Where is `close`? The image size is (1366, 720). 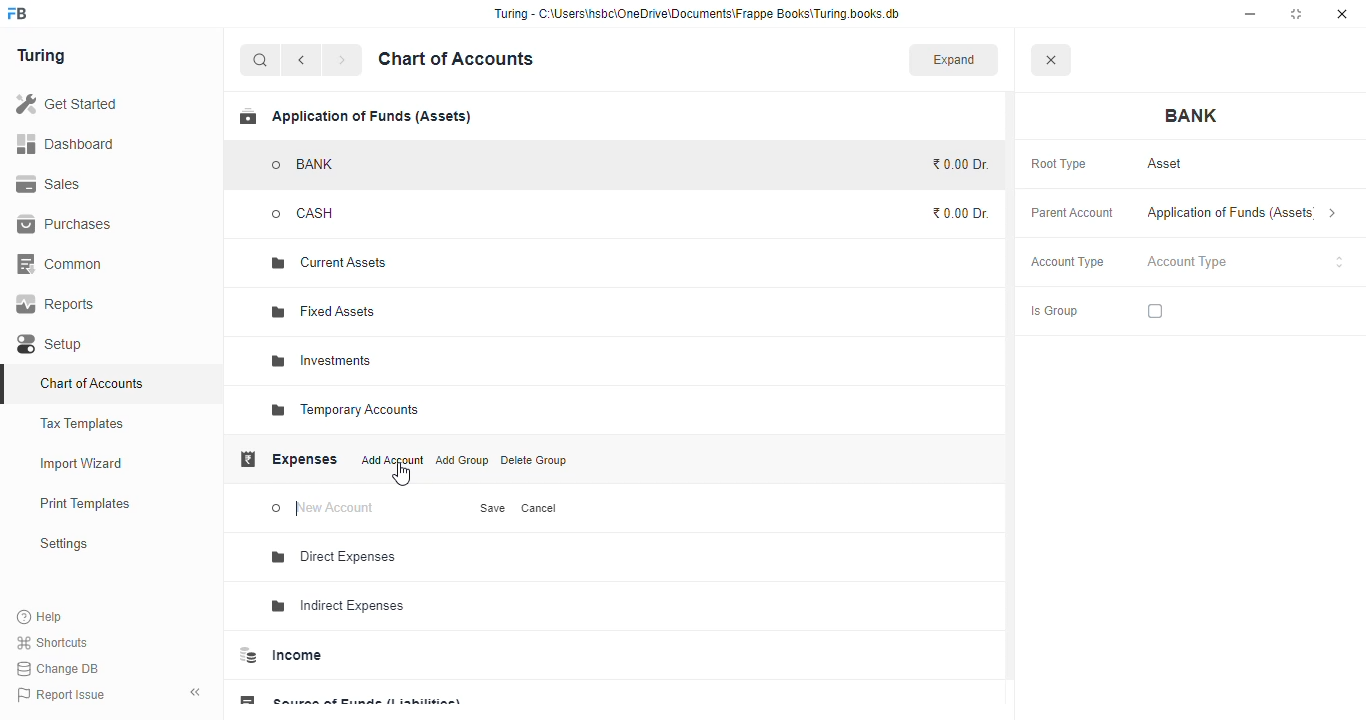 close is located at coordinates (1050, 59).